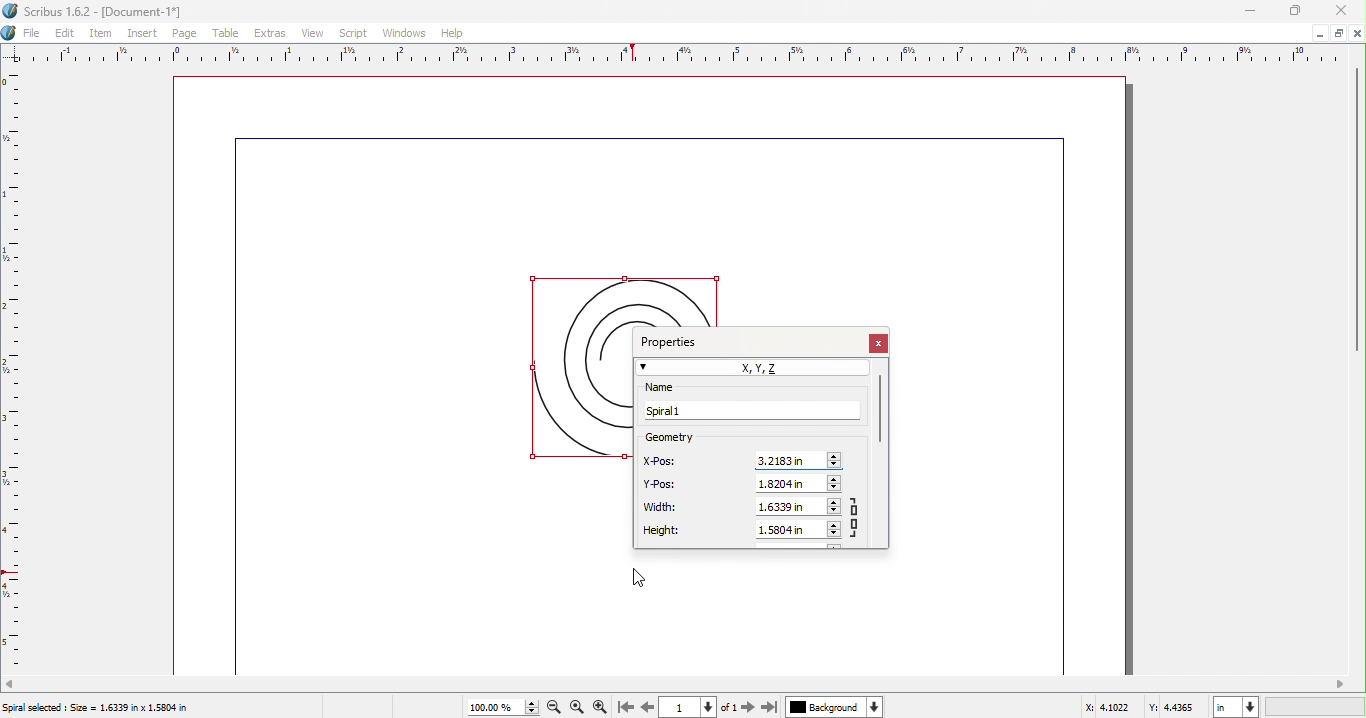 This screenshot has width=1366, height=718. I want to click on change page, so click(710, 708).